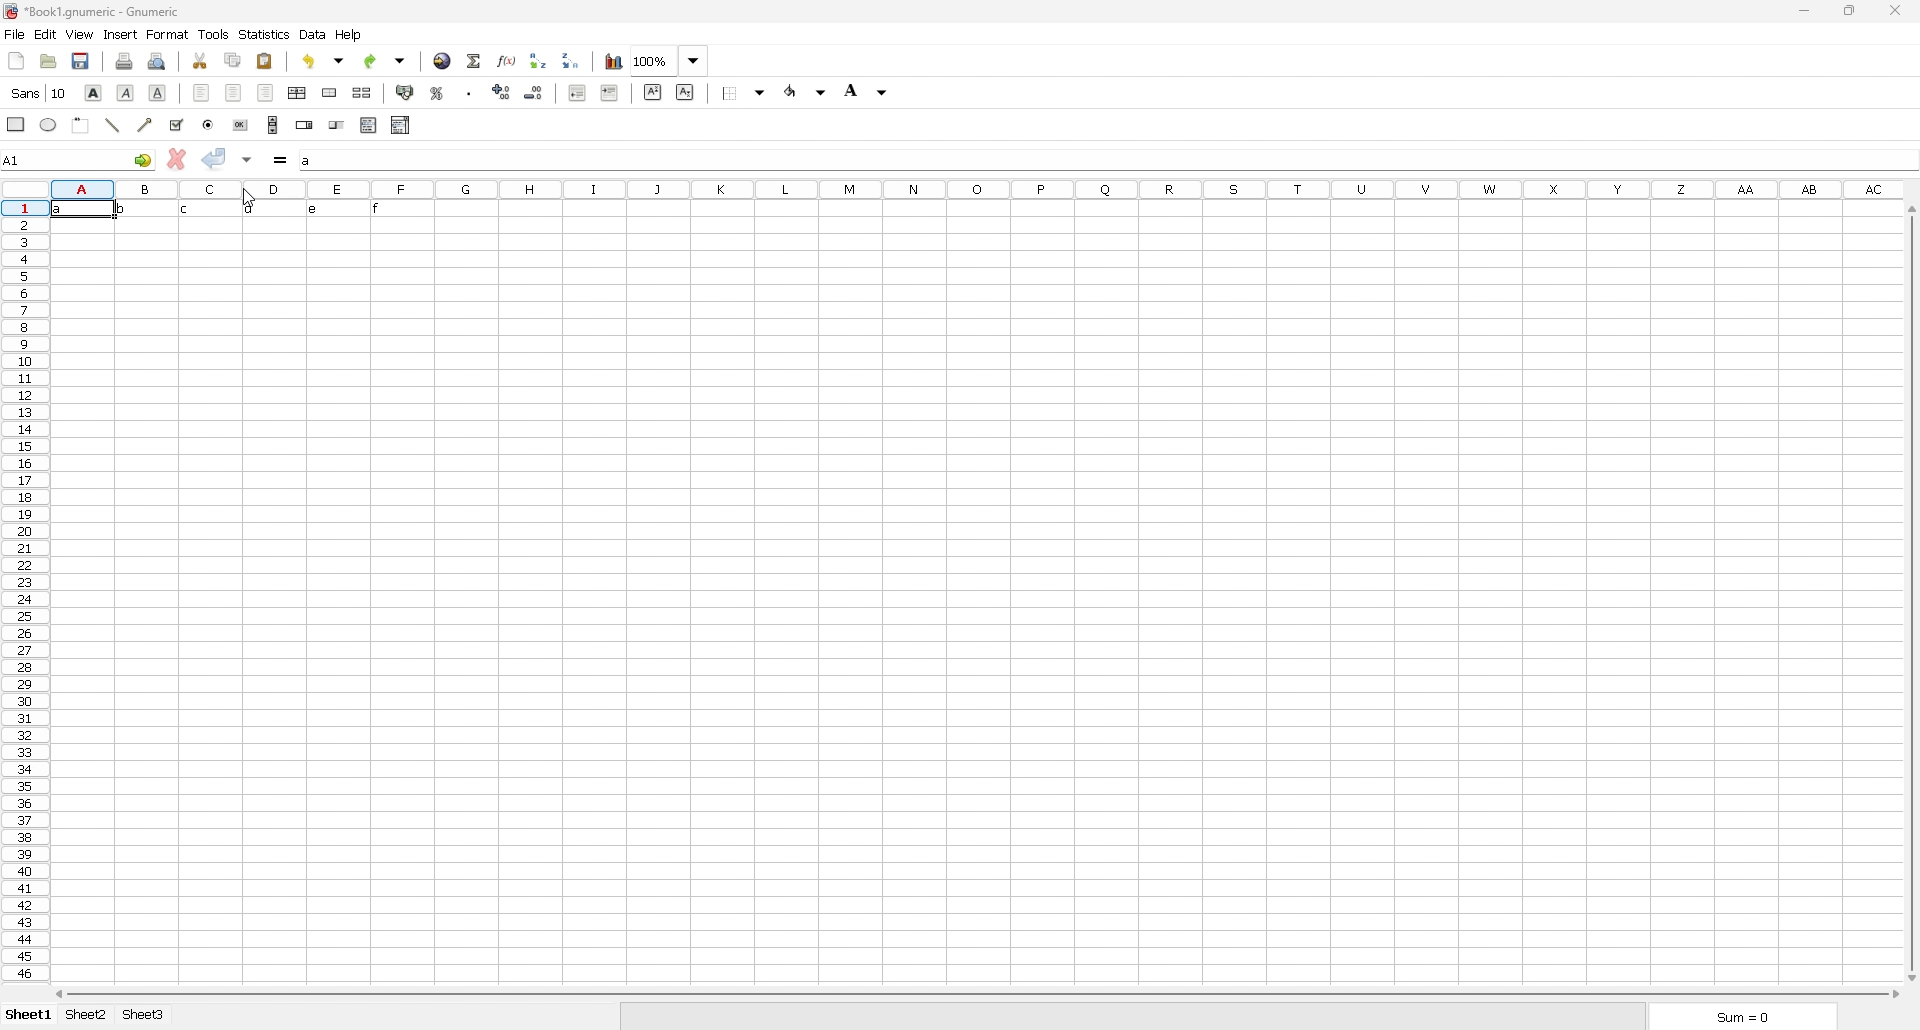 The width and height of the screenshot is (1920, 1030). What do you see at coordinates (94, 12) in the screenshot?
I see `file name` at bounding box center [94, 12].